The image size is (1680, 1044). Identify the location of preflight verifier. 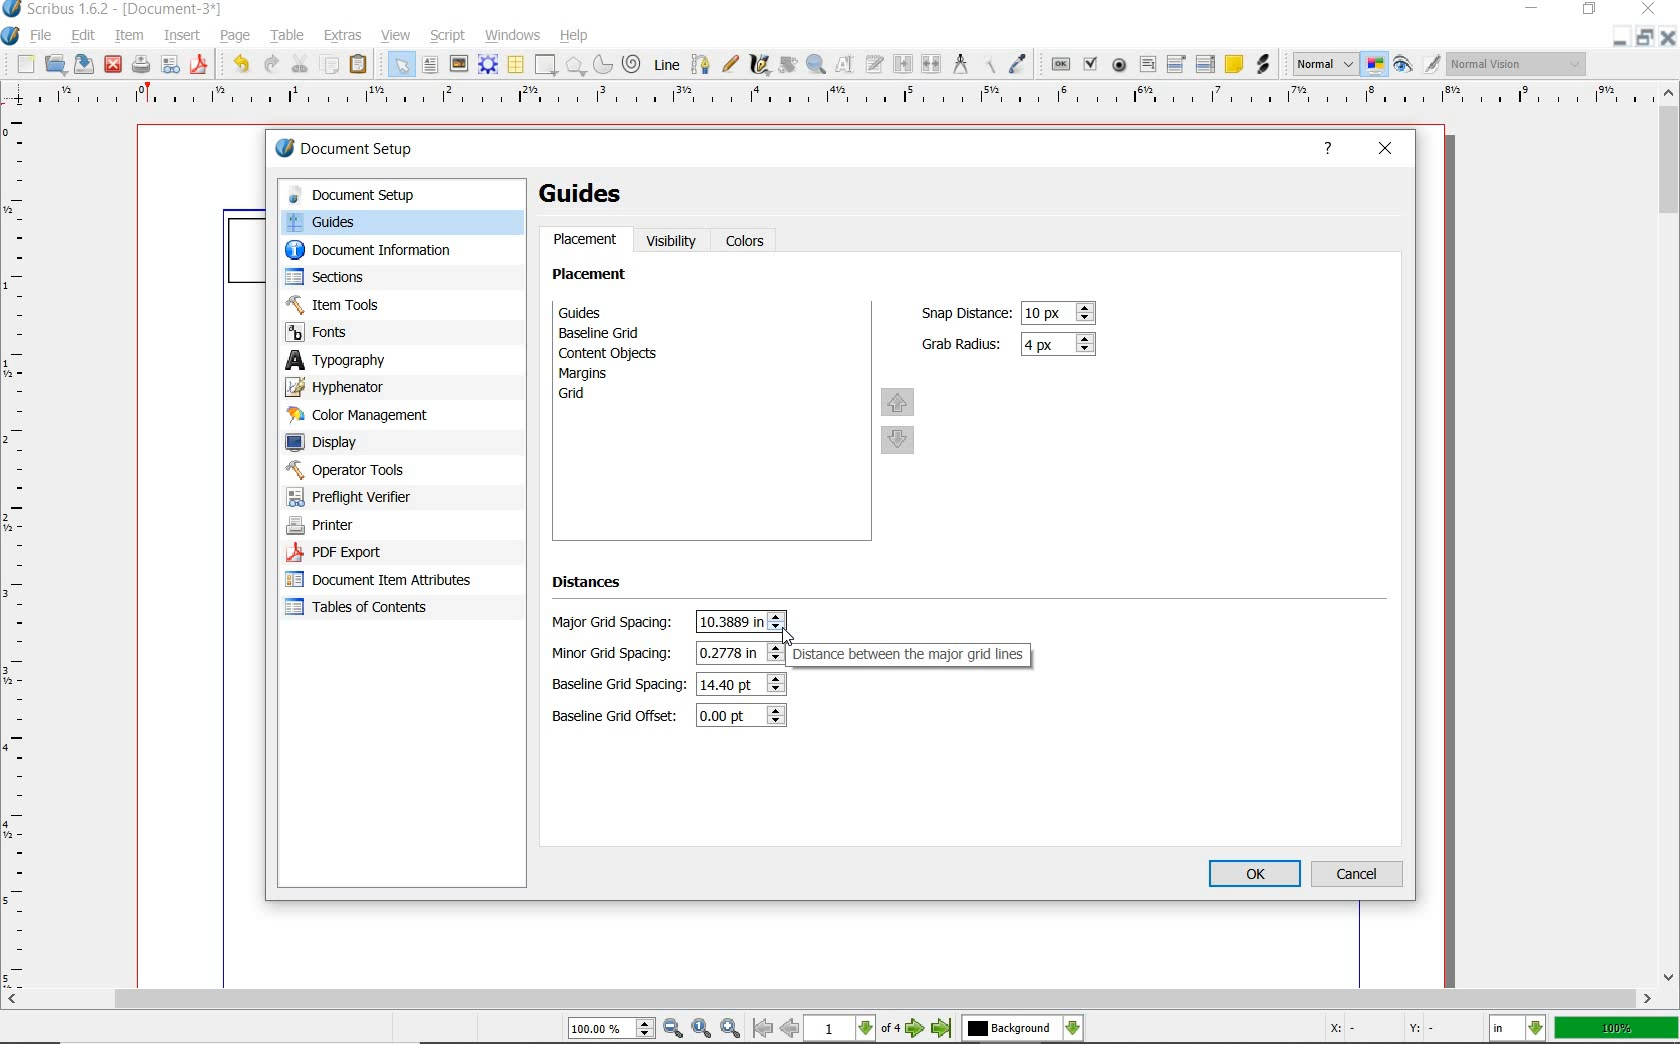
(171, 66).